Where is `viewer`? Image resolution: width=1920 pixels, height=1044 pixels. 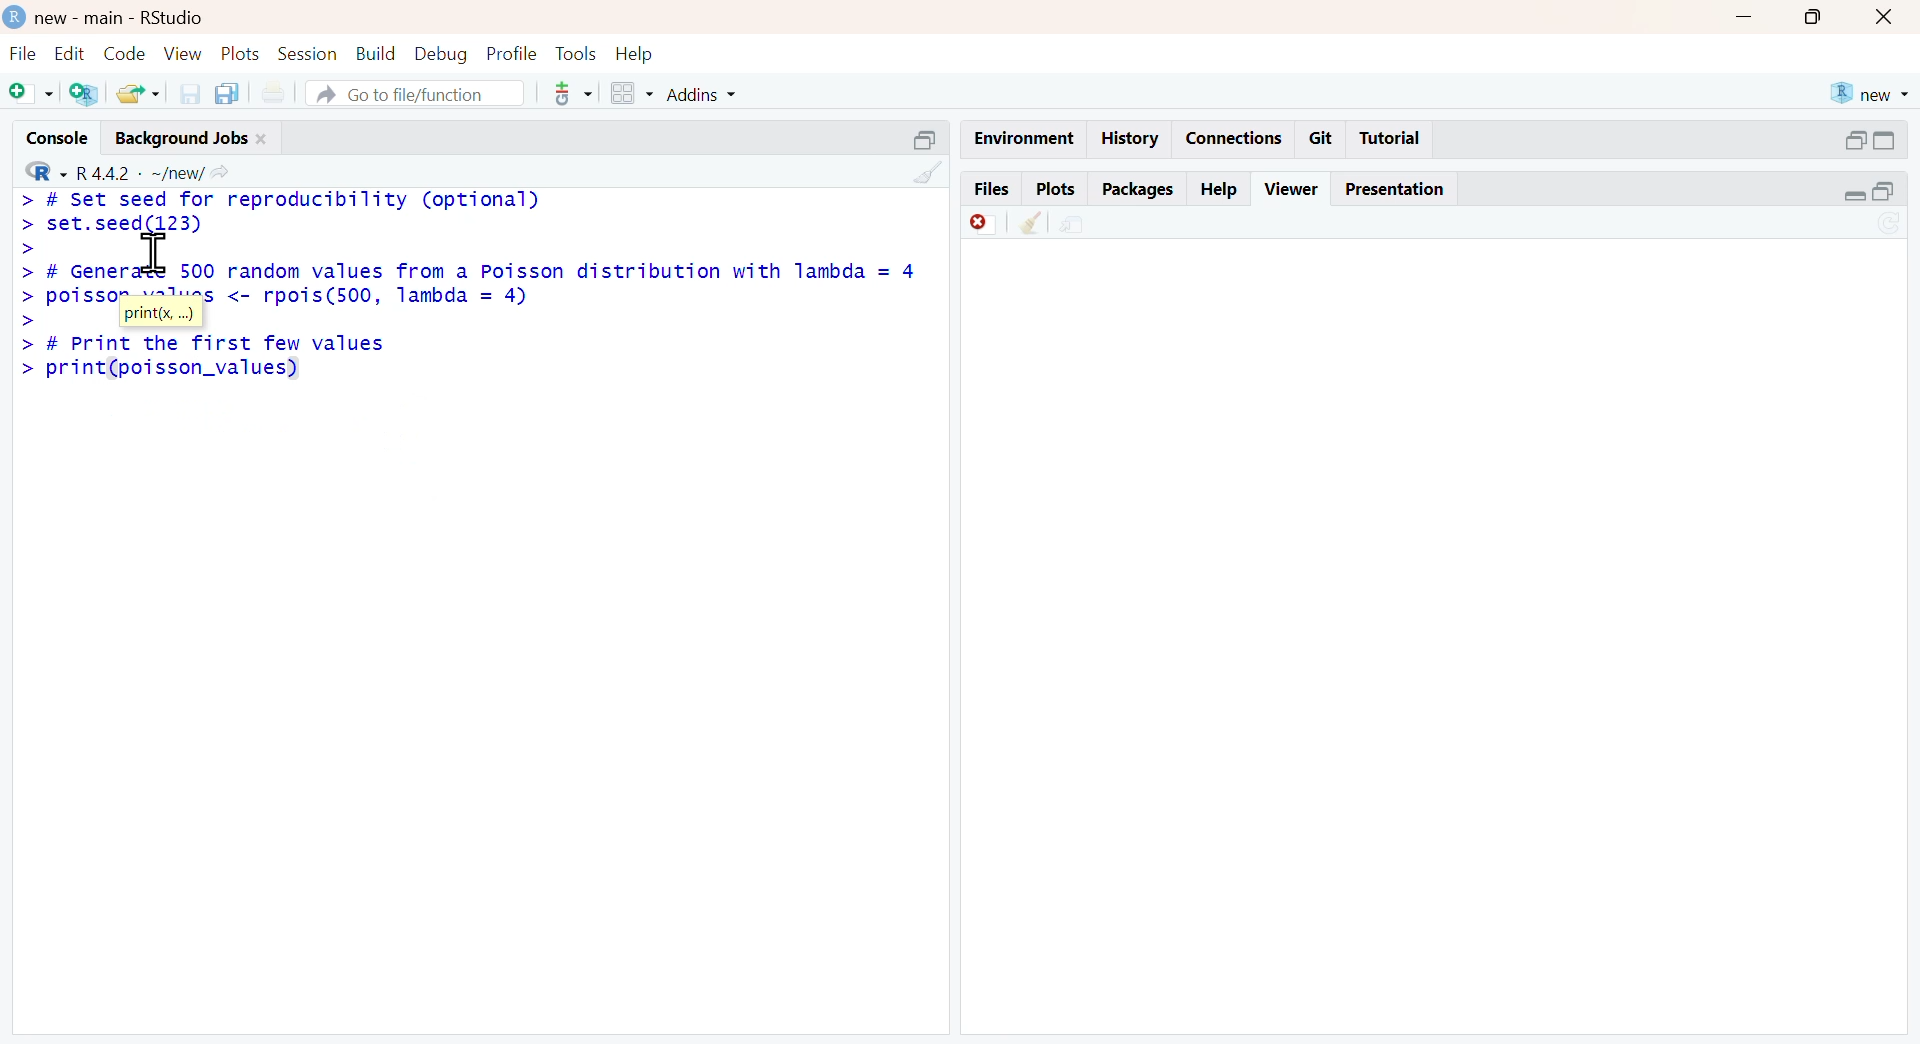
viewer is located at coordinates (1294, 189).